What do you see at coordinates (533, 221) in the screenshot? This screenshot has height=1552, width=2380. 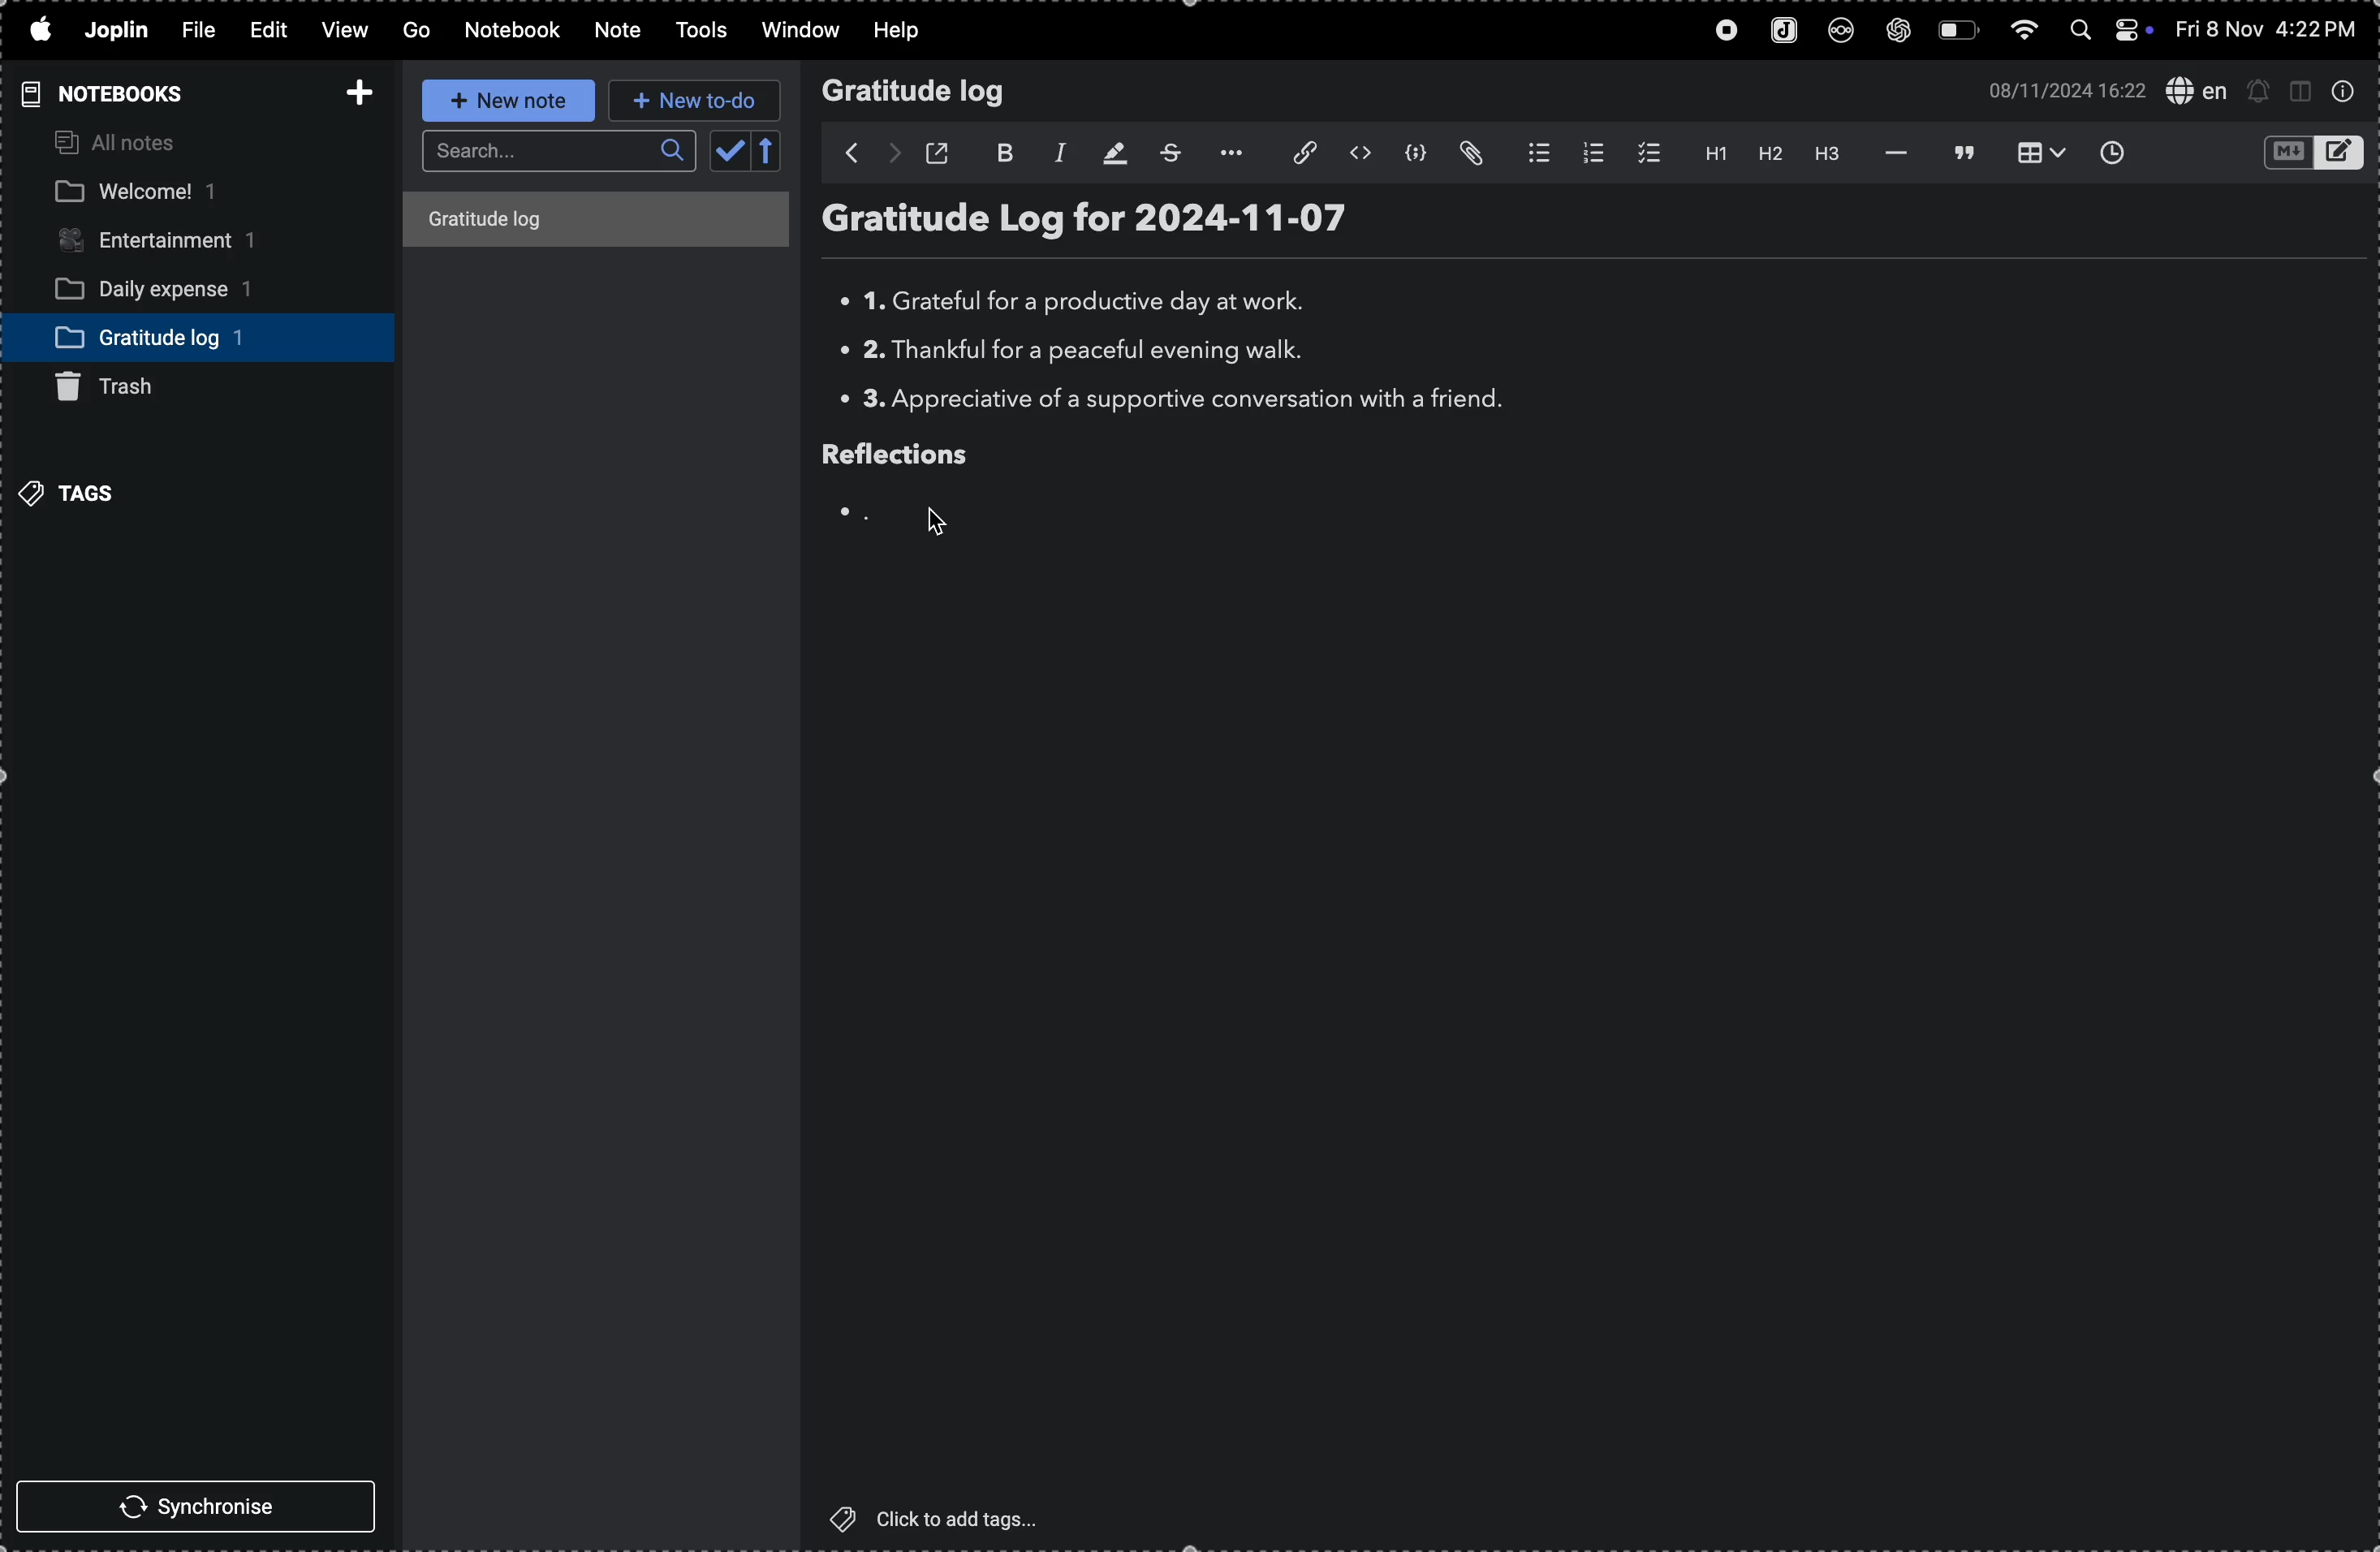 I see `title` at bounding box center [533, 221].